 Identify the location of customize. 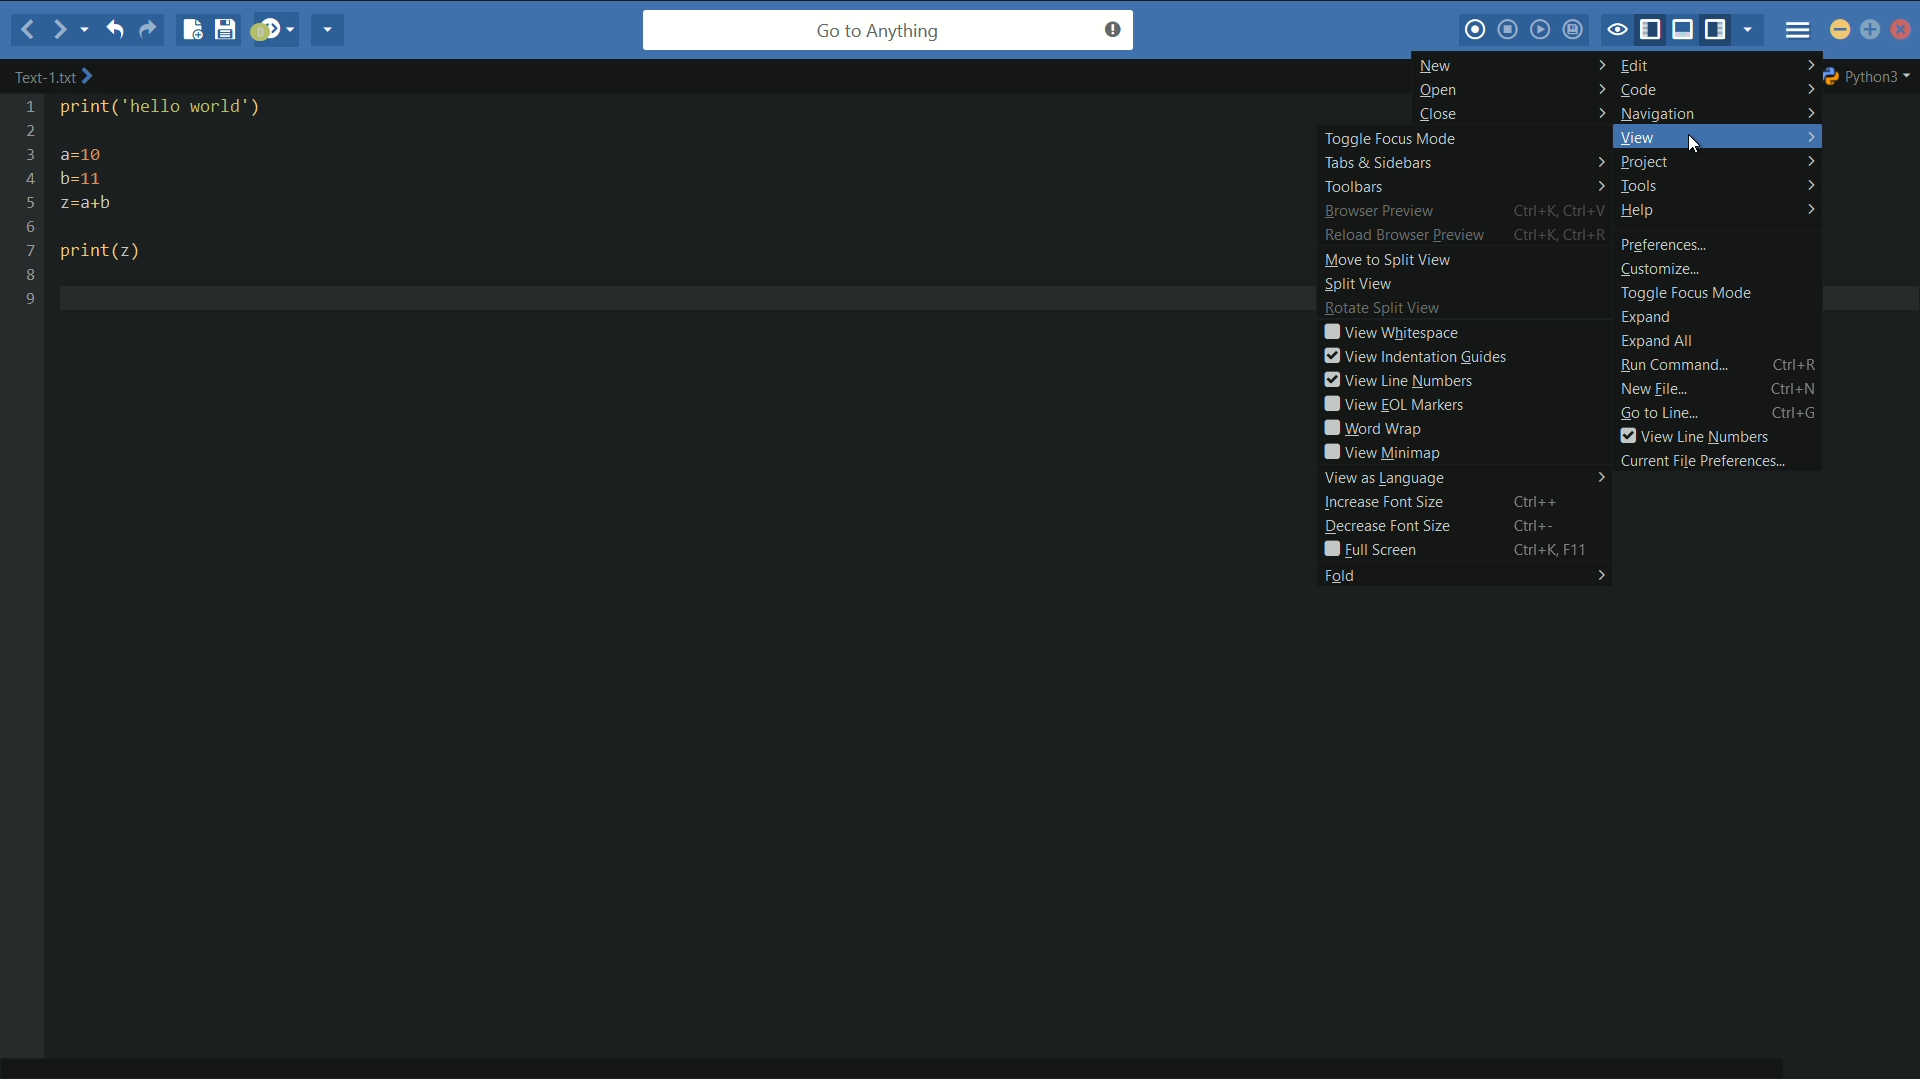
(1663, 268).